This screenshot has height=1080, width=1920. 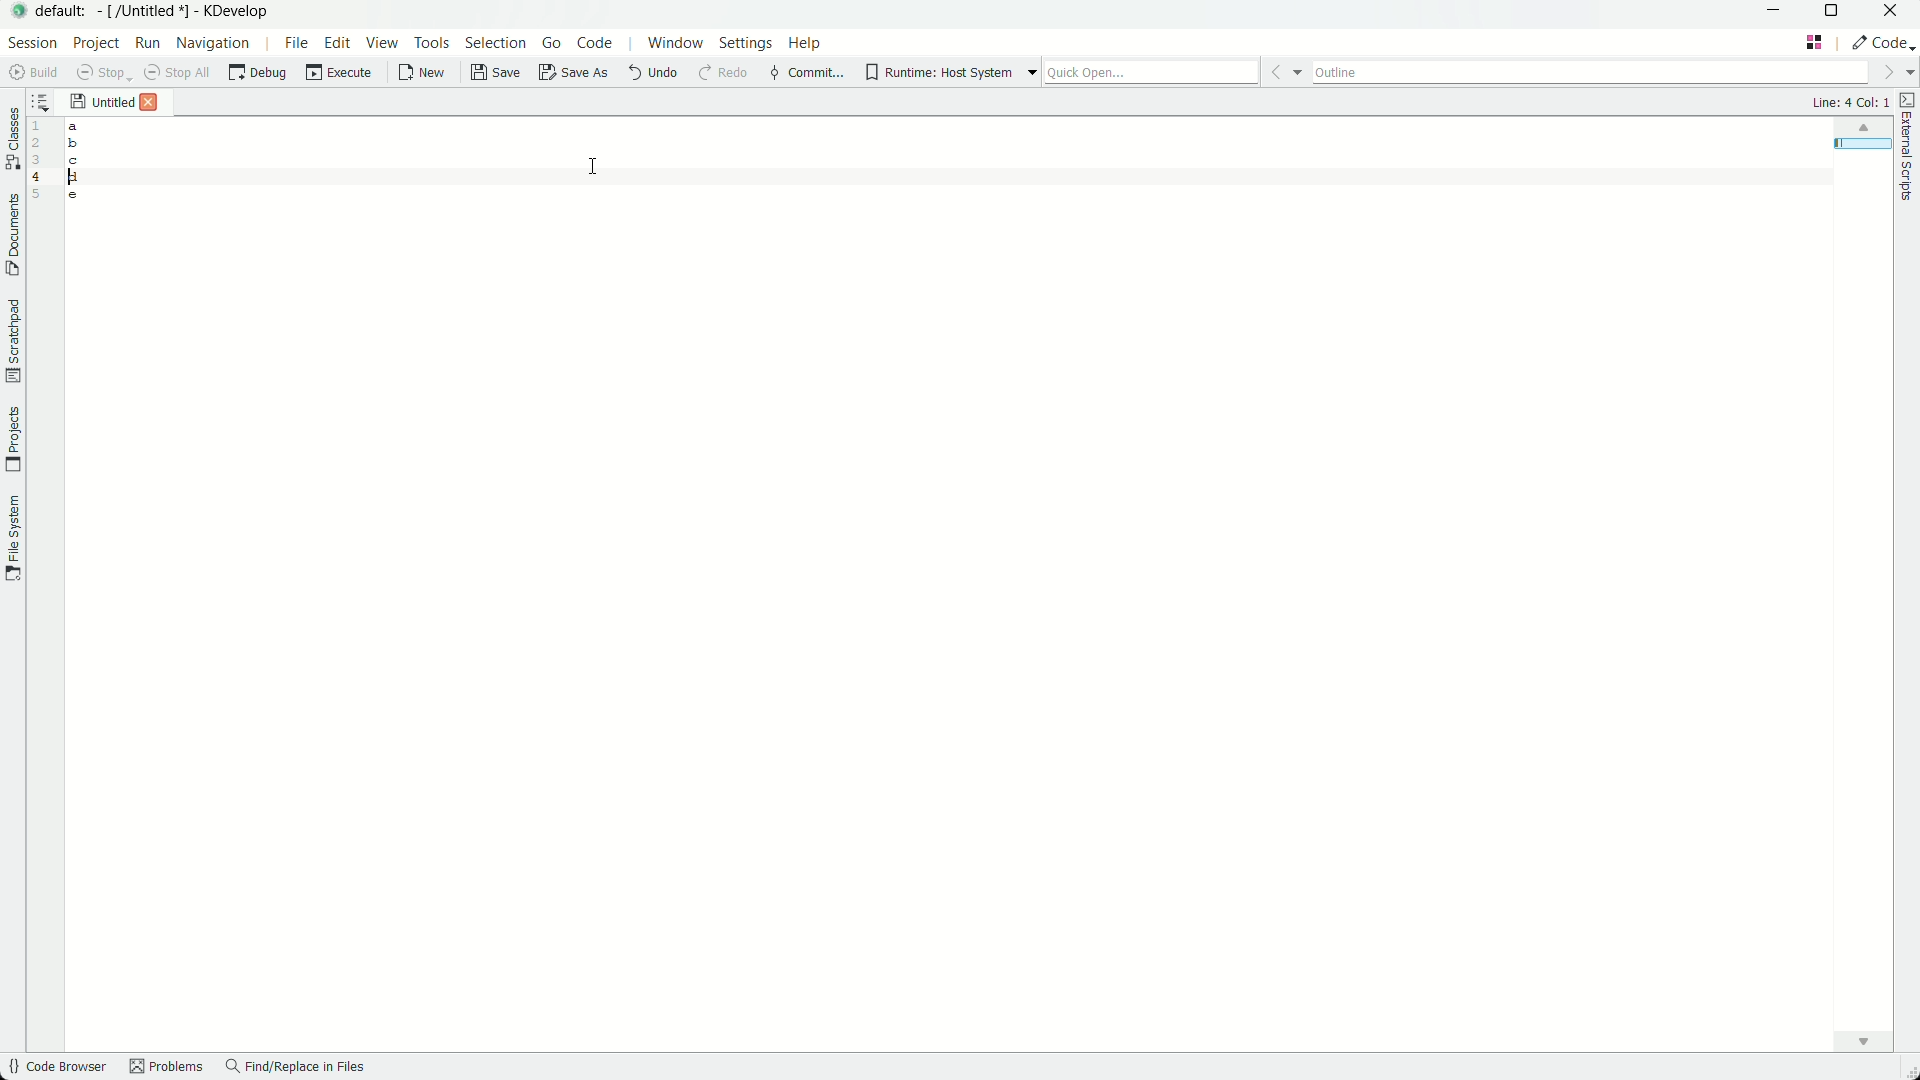 What do you see at coordinates (12, 341) in the screenshot?
I see `scratchpad` at bounding box center [12, 341].